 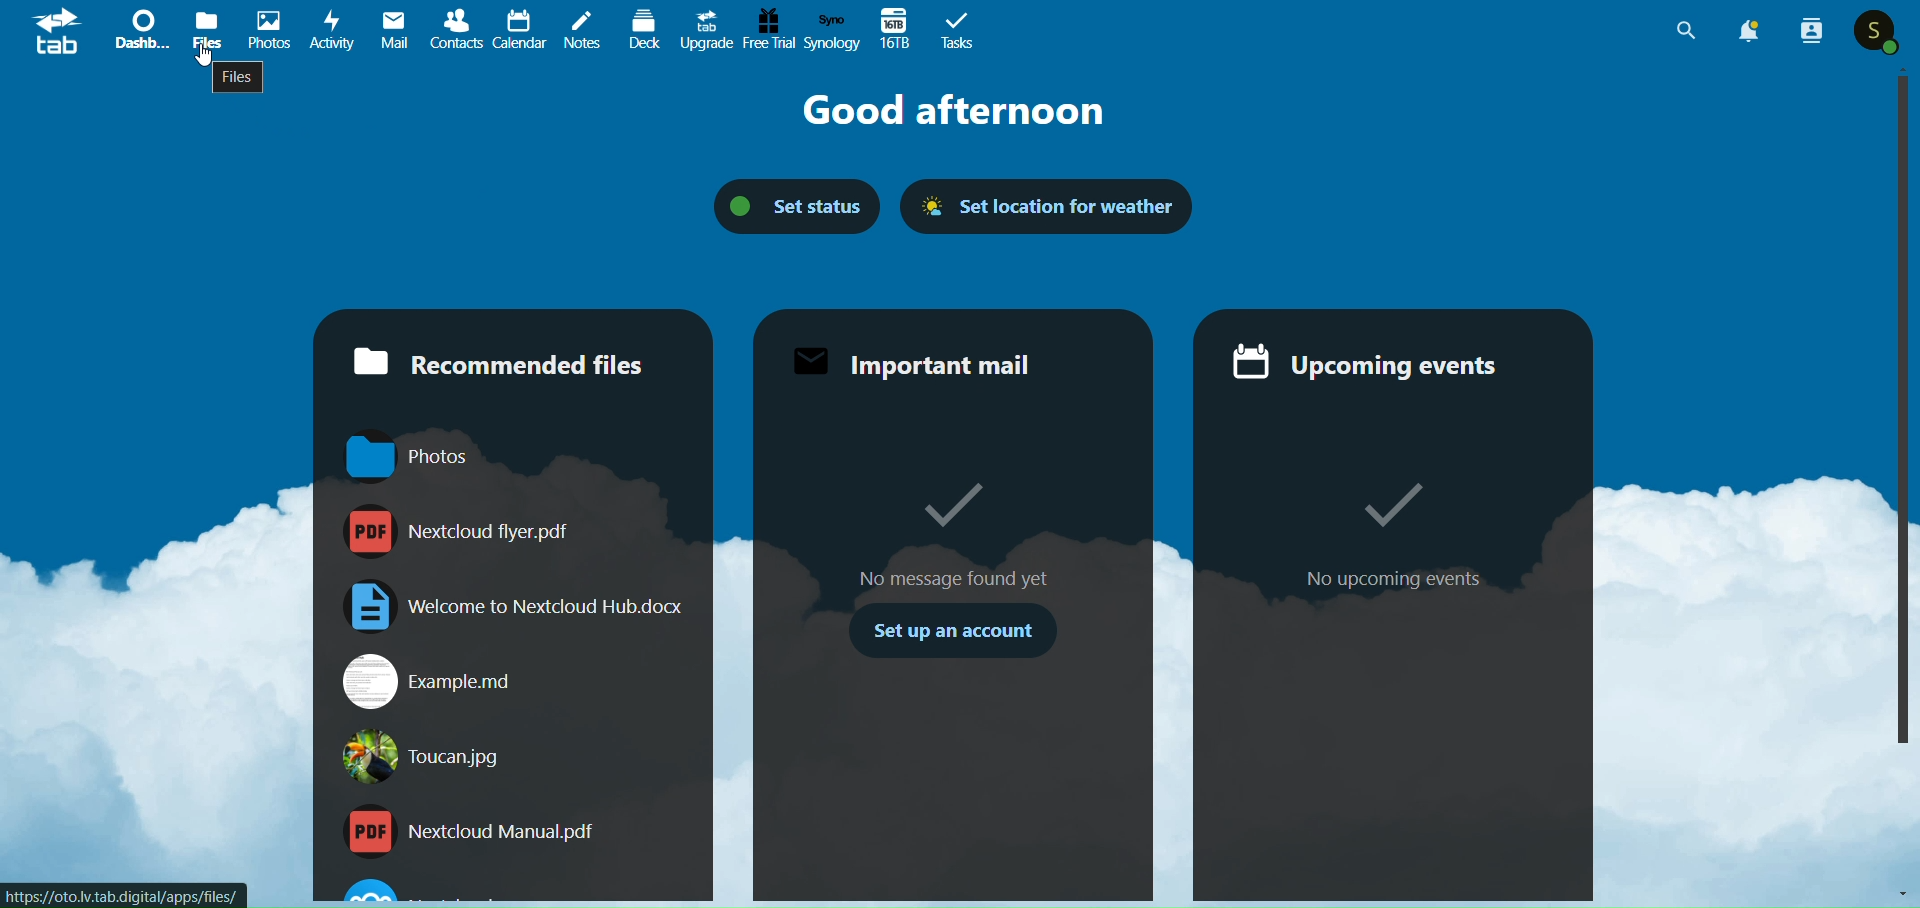 I want to click on synology, so click(x=833, y=32).